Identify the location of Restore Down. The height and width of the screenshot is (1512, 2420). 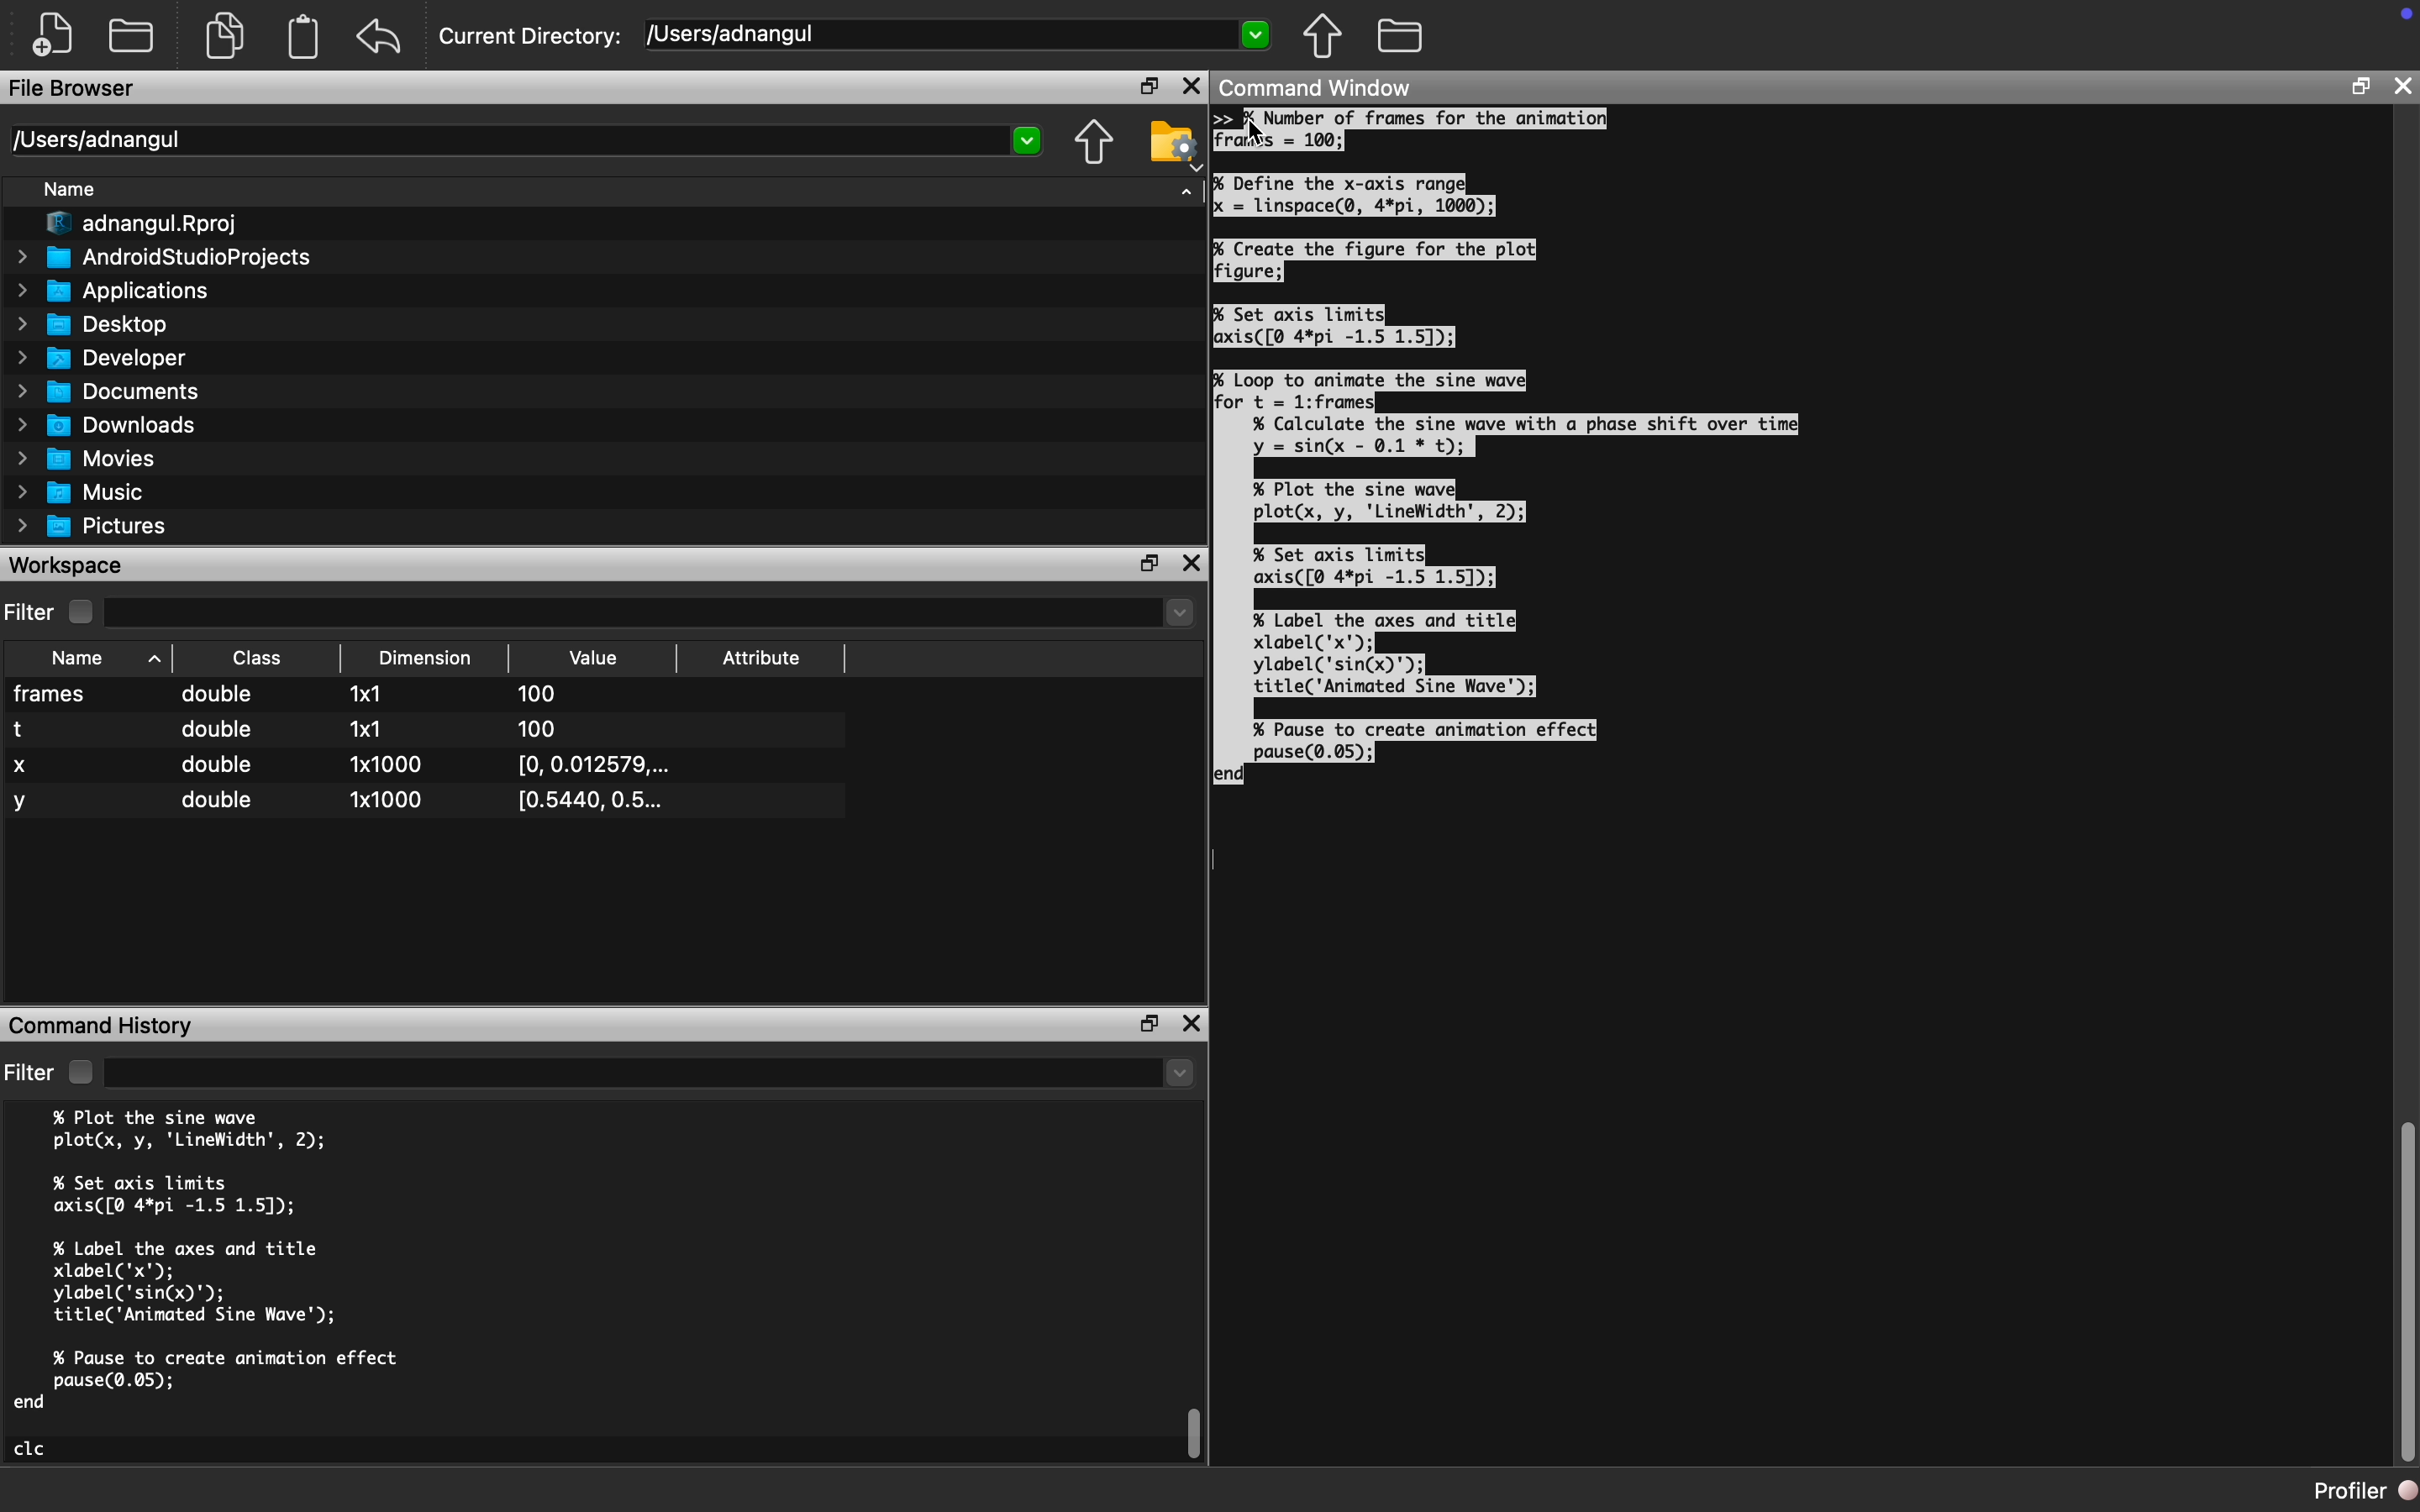
(1152, 85).